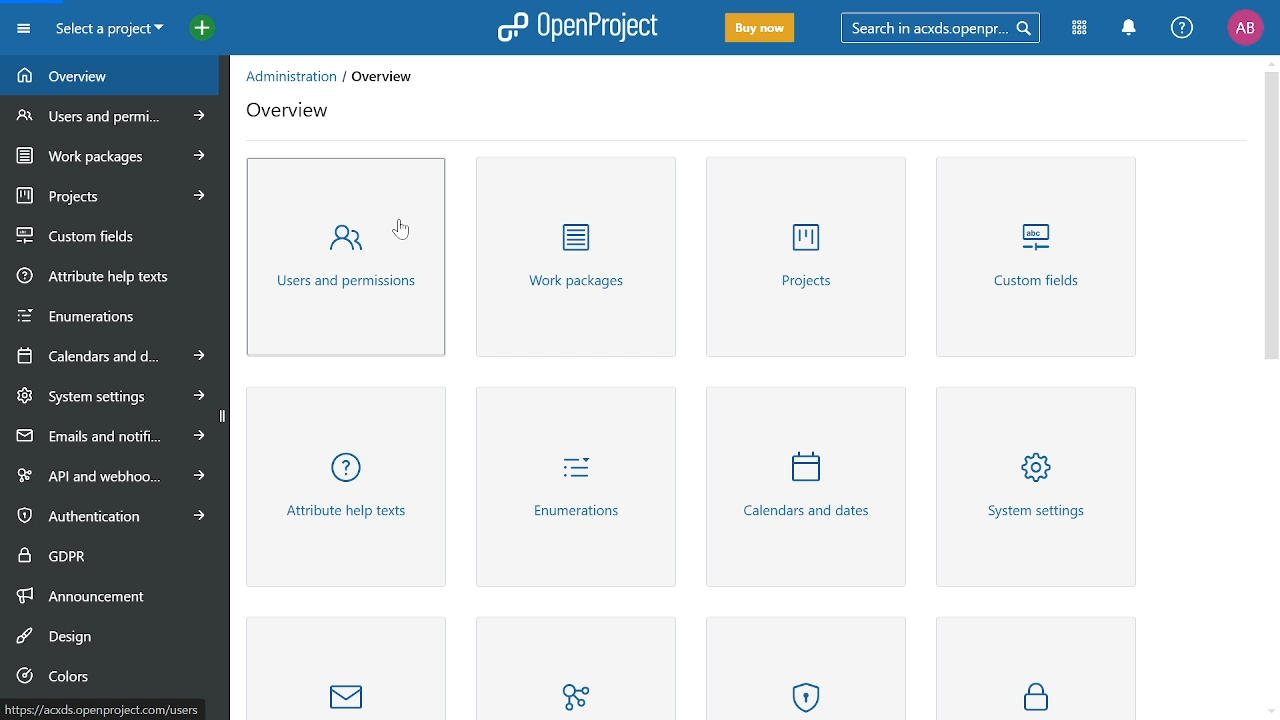 This screenshot has width=1280, height=720. What do you see at coordinates (1082, 29) in the screenshot?
I see `Modules` at bounding box center [1082, 29].